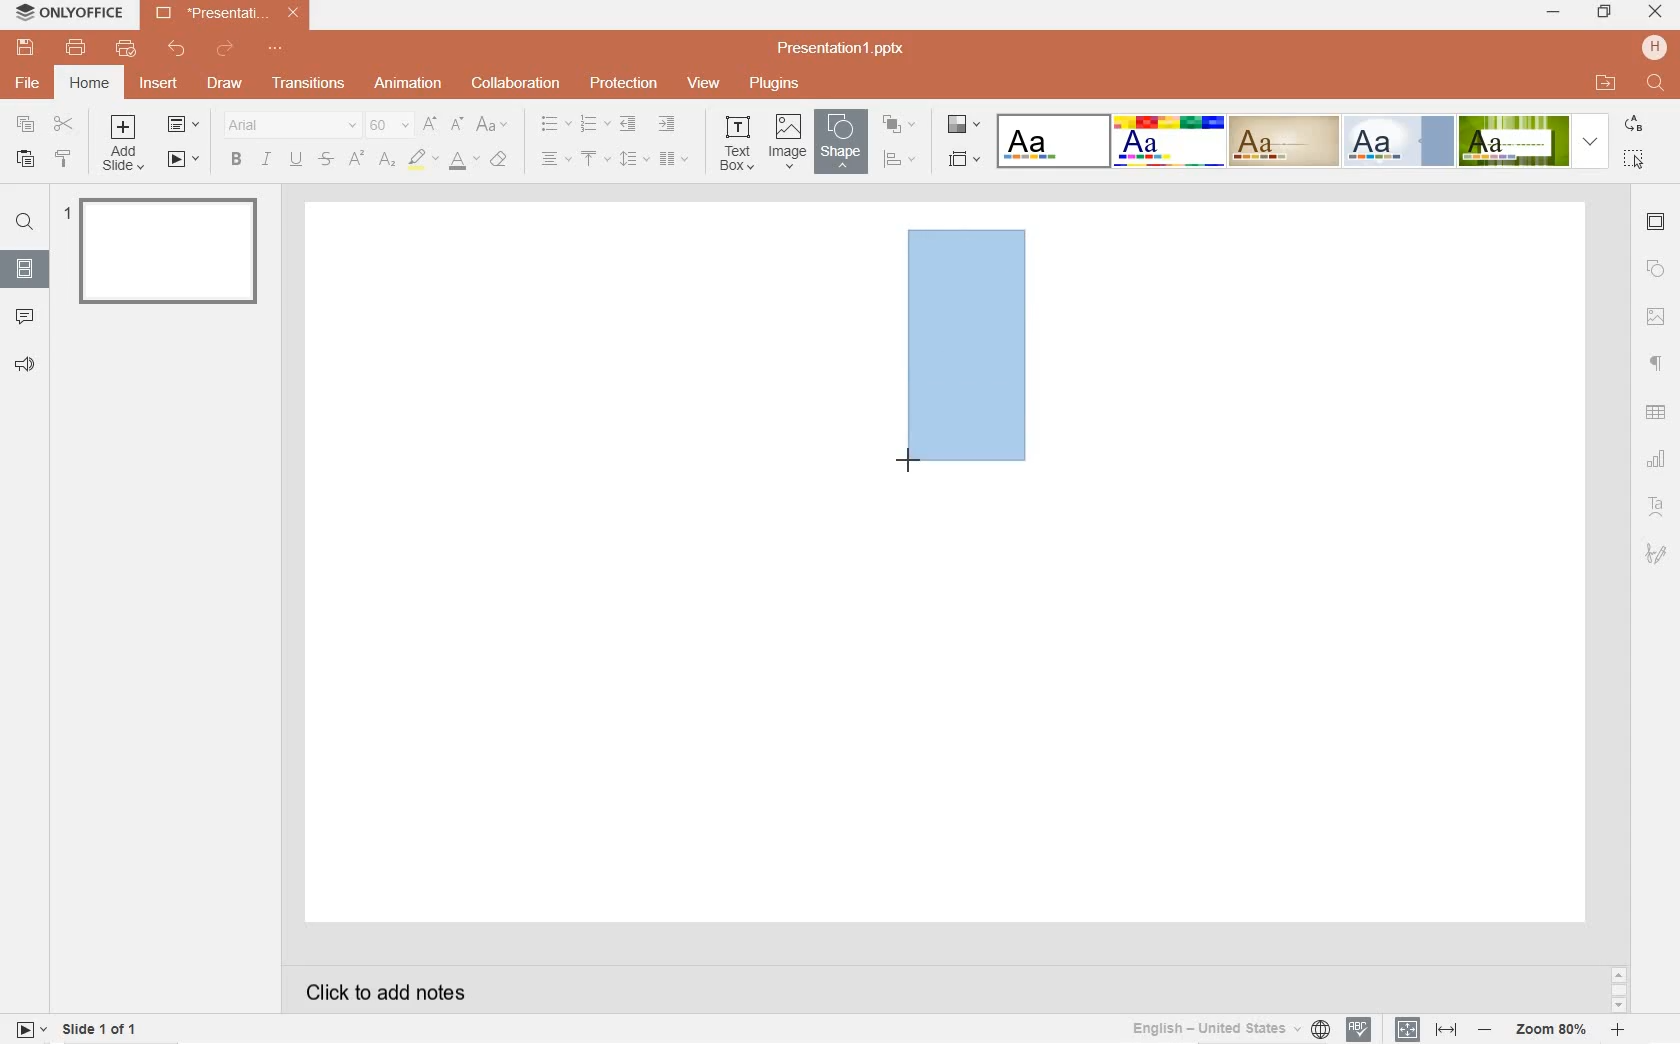  What do you see at coordinates (1657, 553) in the screenshot?
I see `signature` at bounding box center [1657, 553].